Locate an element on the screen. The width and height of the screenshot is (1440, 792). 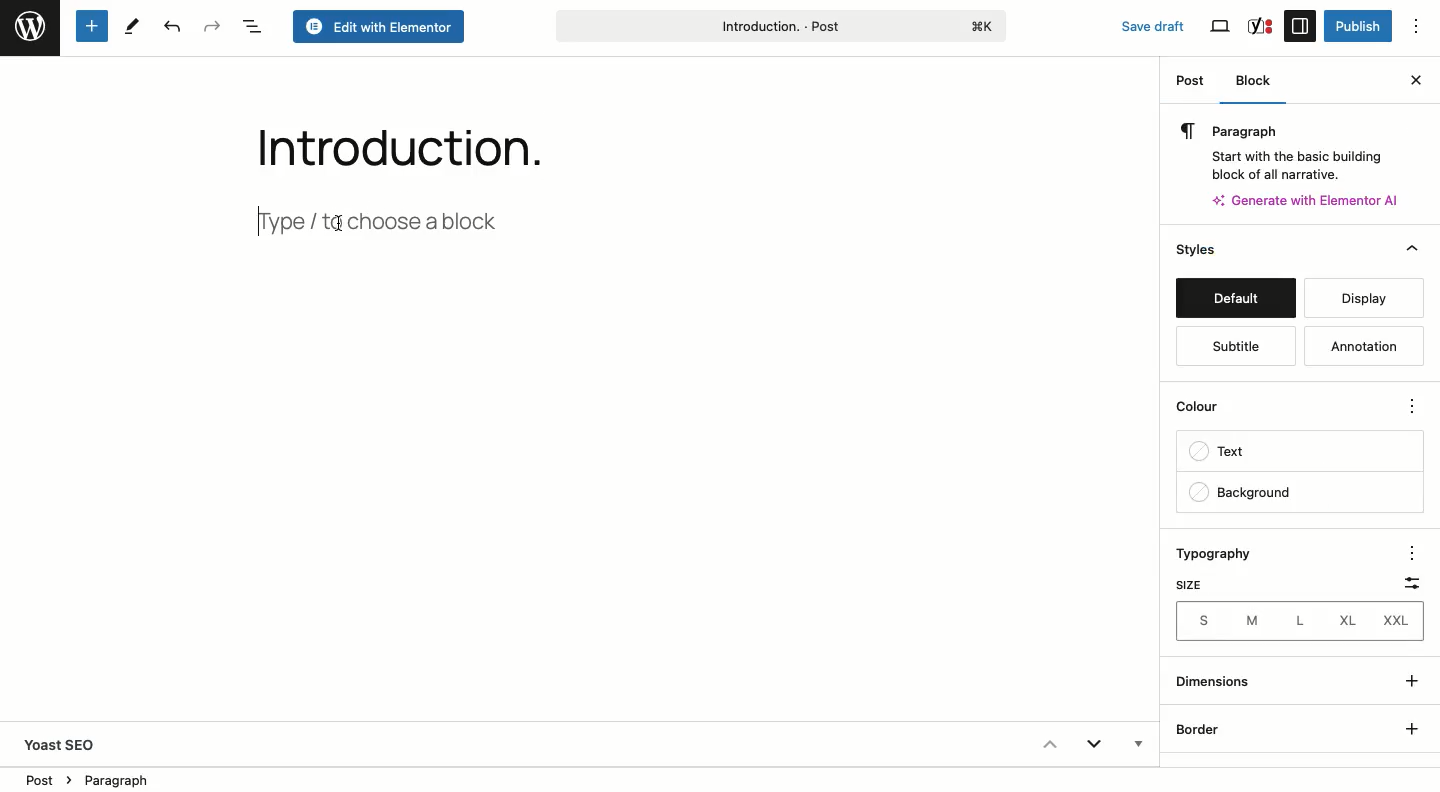
Post > Paragraph is located at coordinates (89, 778).